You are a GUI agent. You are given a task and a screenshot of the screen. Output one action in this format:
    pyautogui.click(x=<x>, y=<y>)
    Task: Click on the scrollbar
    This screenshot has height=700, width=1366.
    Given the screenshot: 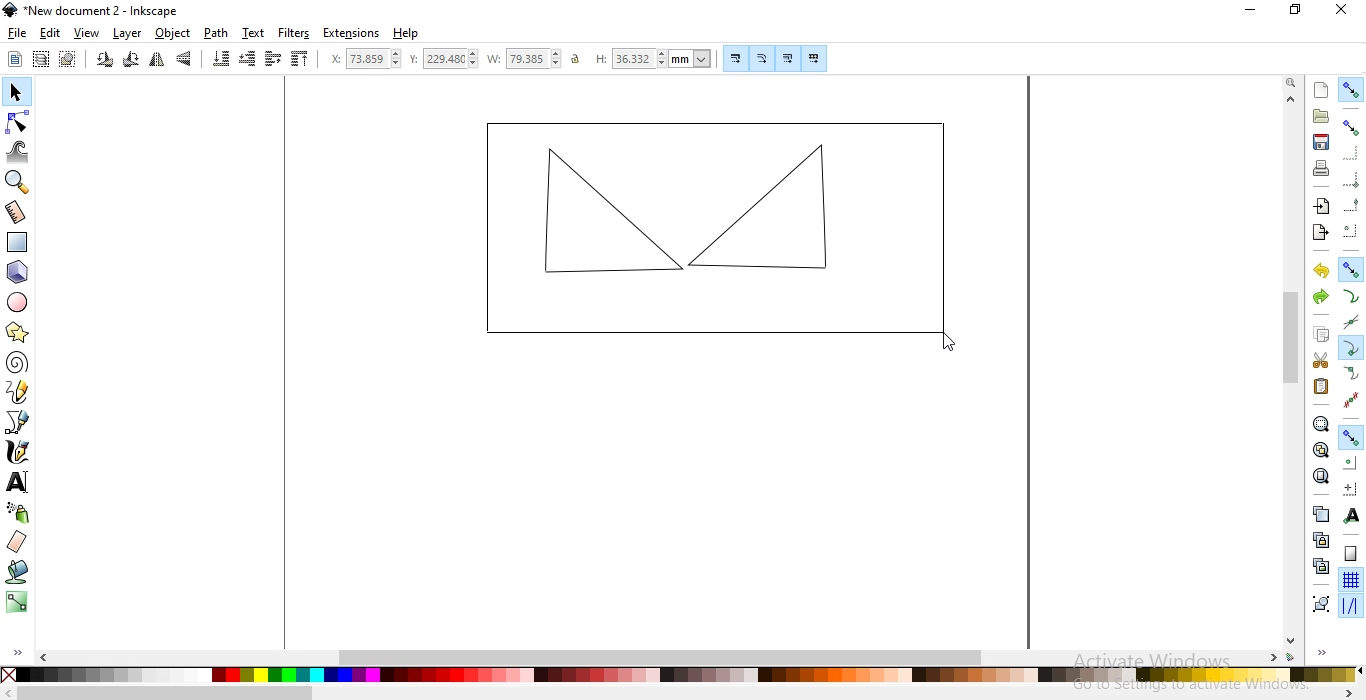 What is the action you would take?
    pyautogui.click(x=1289, y=369)
    